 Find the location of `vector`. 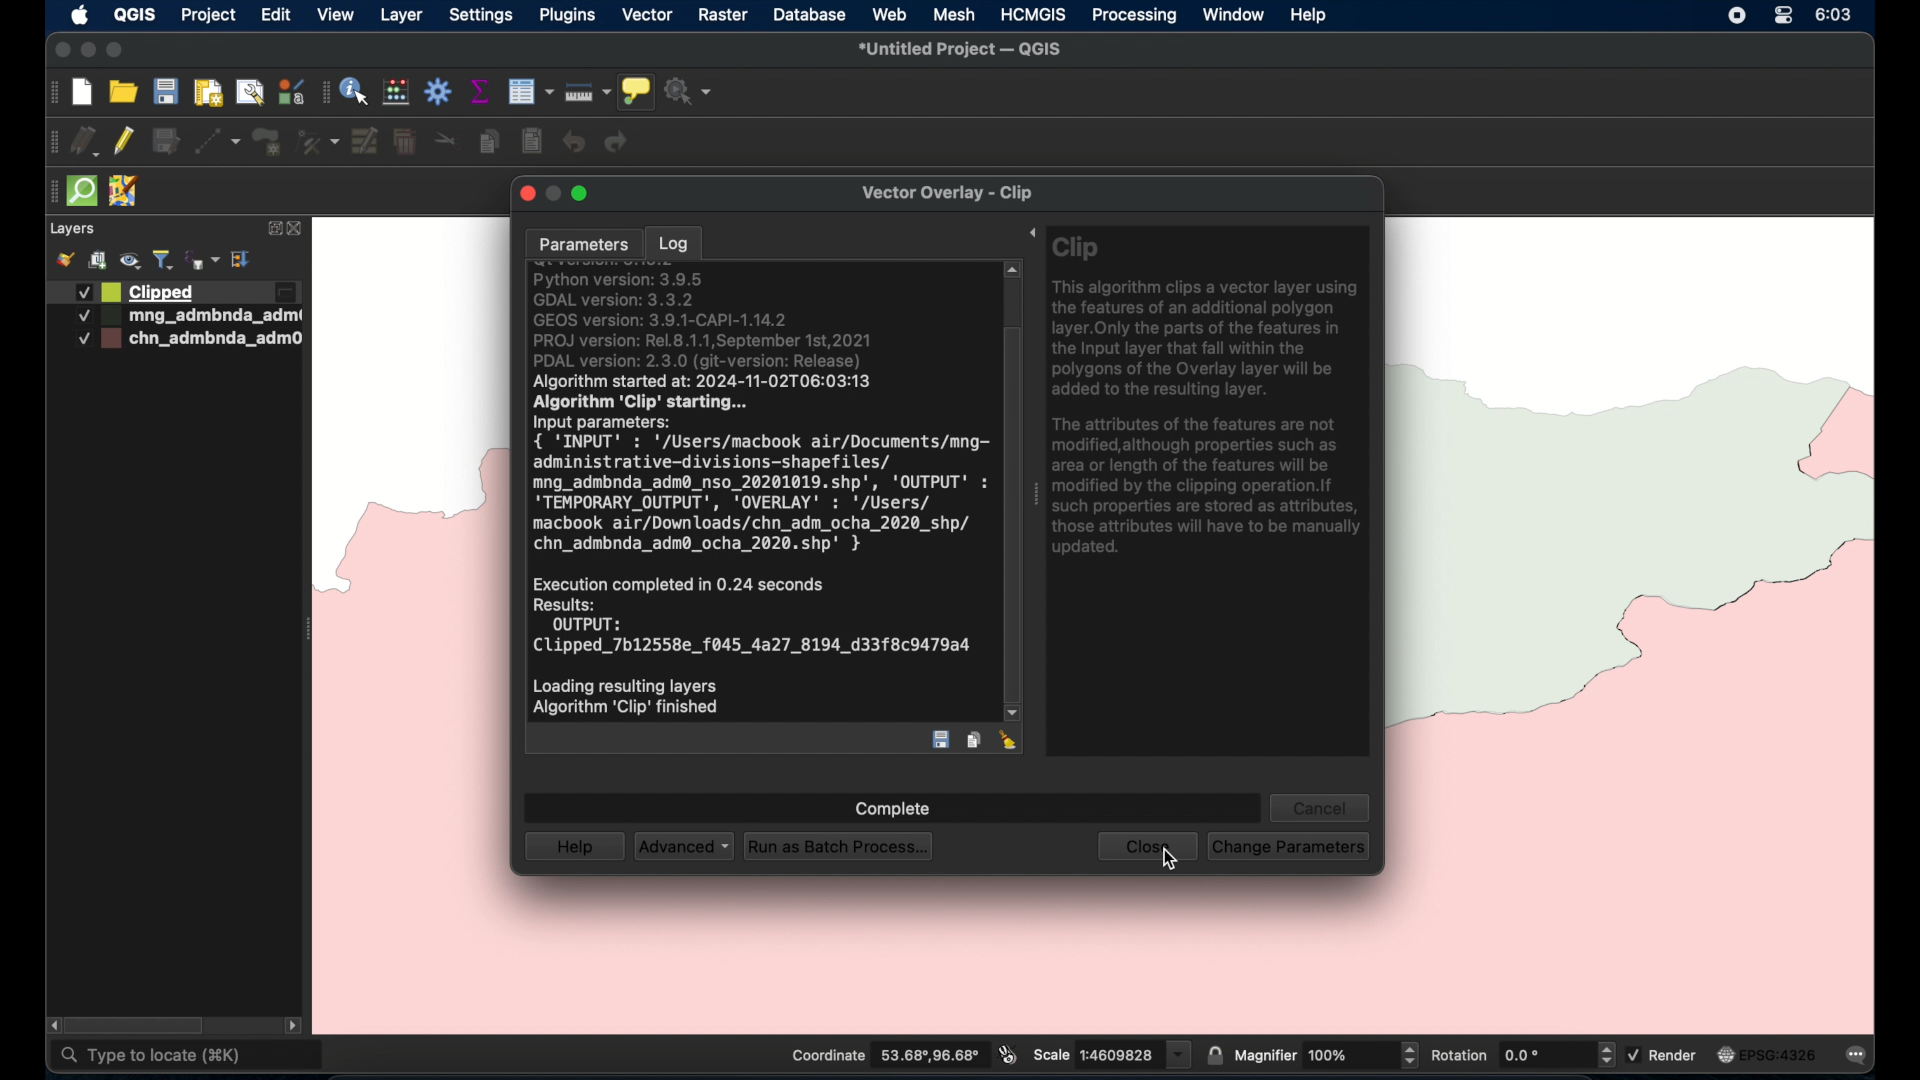

vector is located at coordinates (647, 16).